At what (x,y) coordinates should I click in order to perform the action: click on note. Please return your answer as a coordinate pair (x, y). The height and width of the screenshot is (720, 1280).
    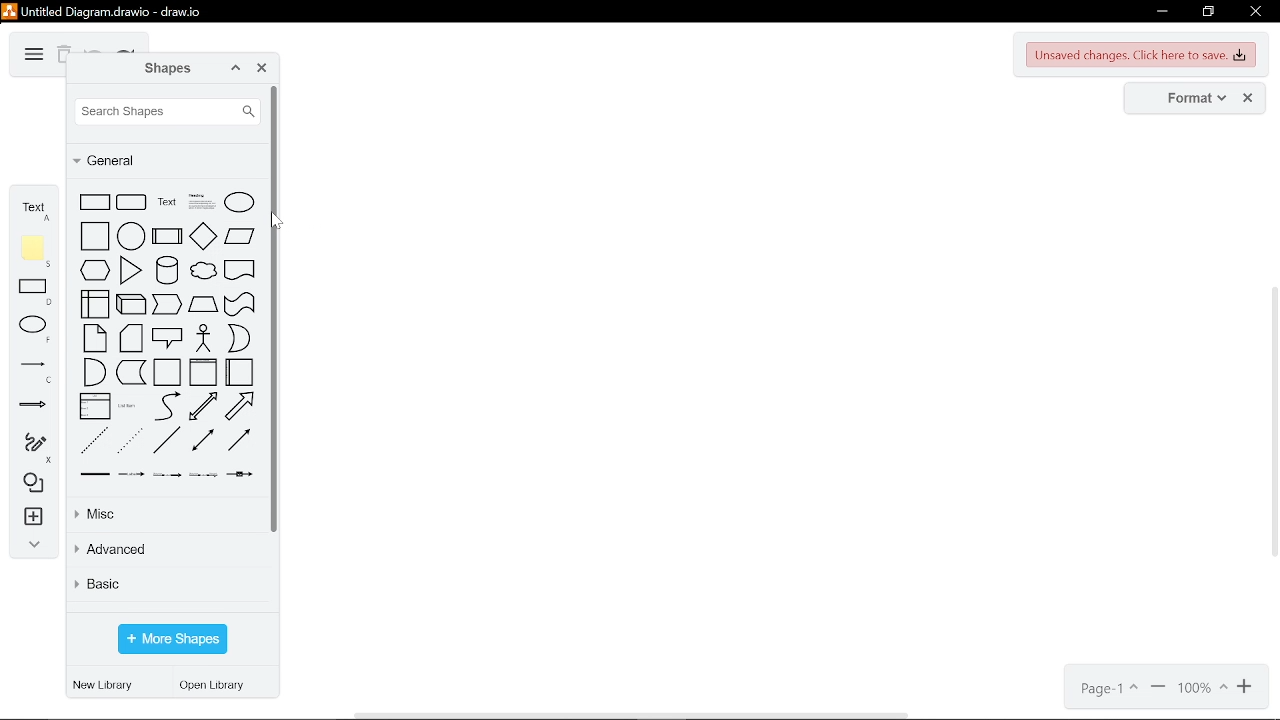
    Looking at the image, I should click on (36, 251).